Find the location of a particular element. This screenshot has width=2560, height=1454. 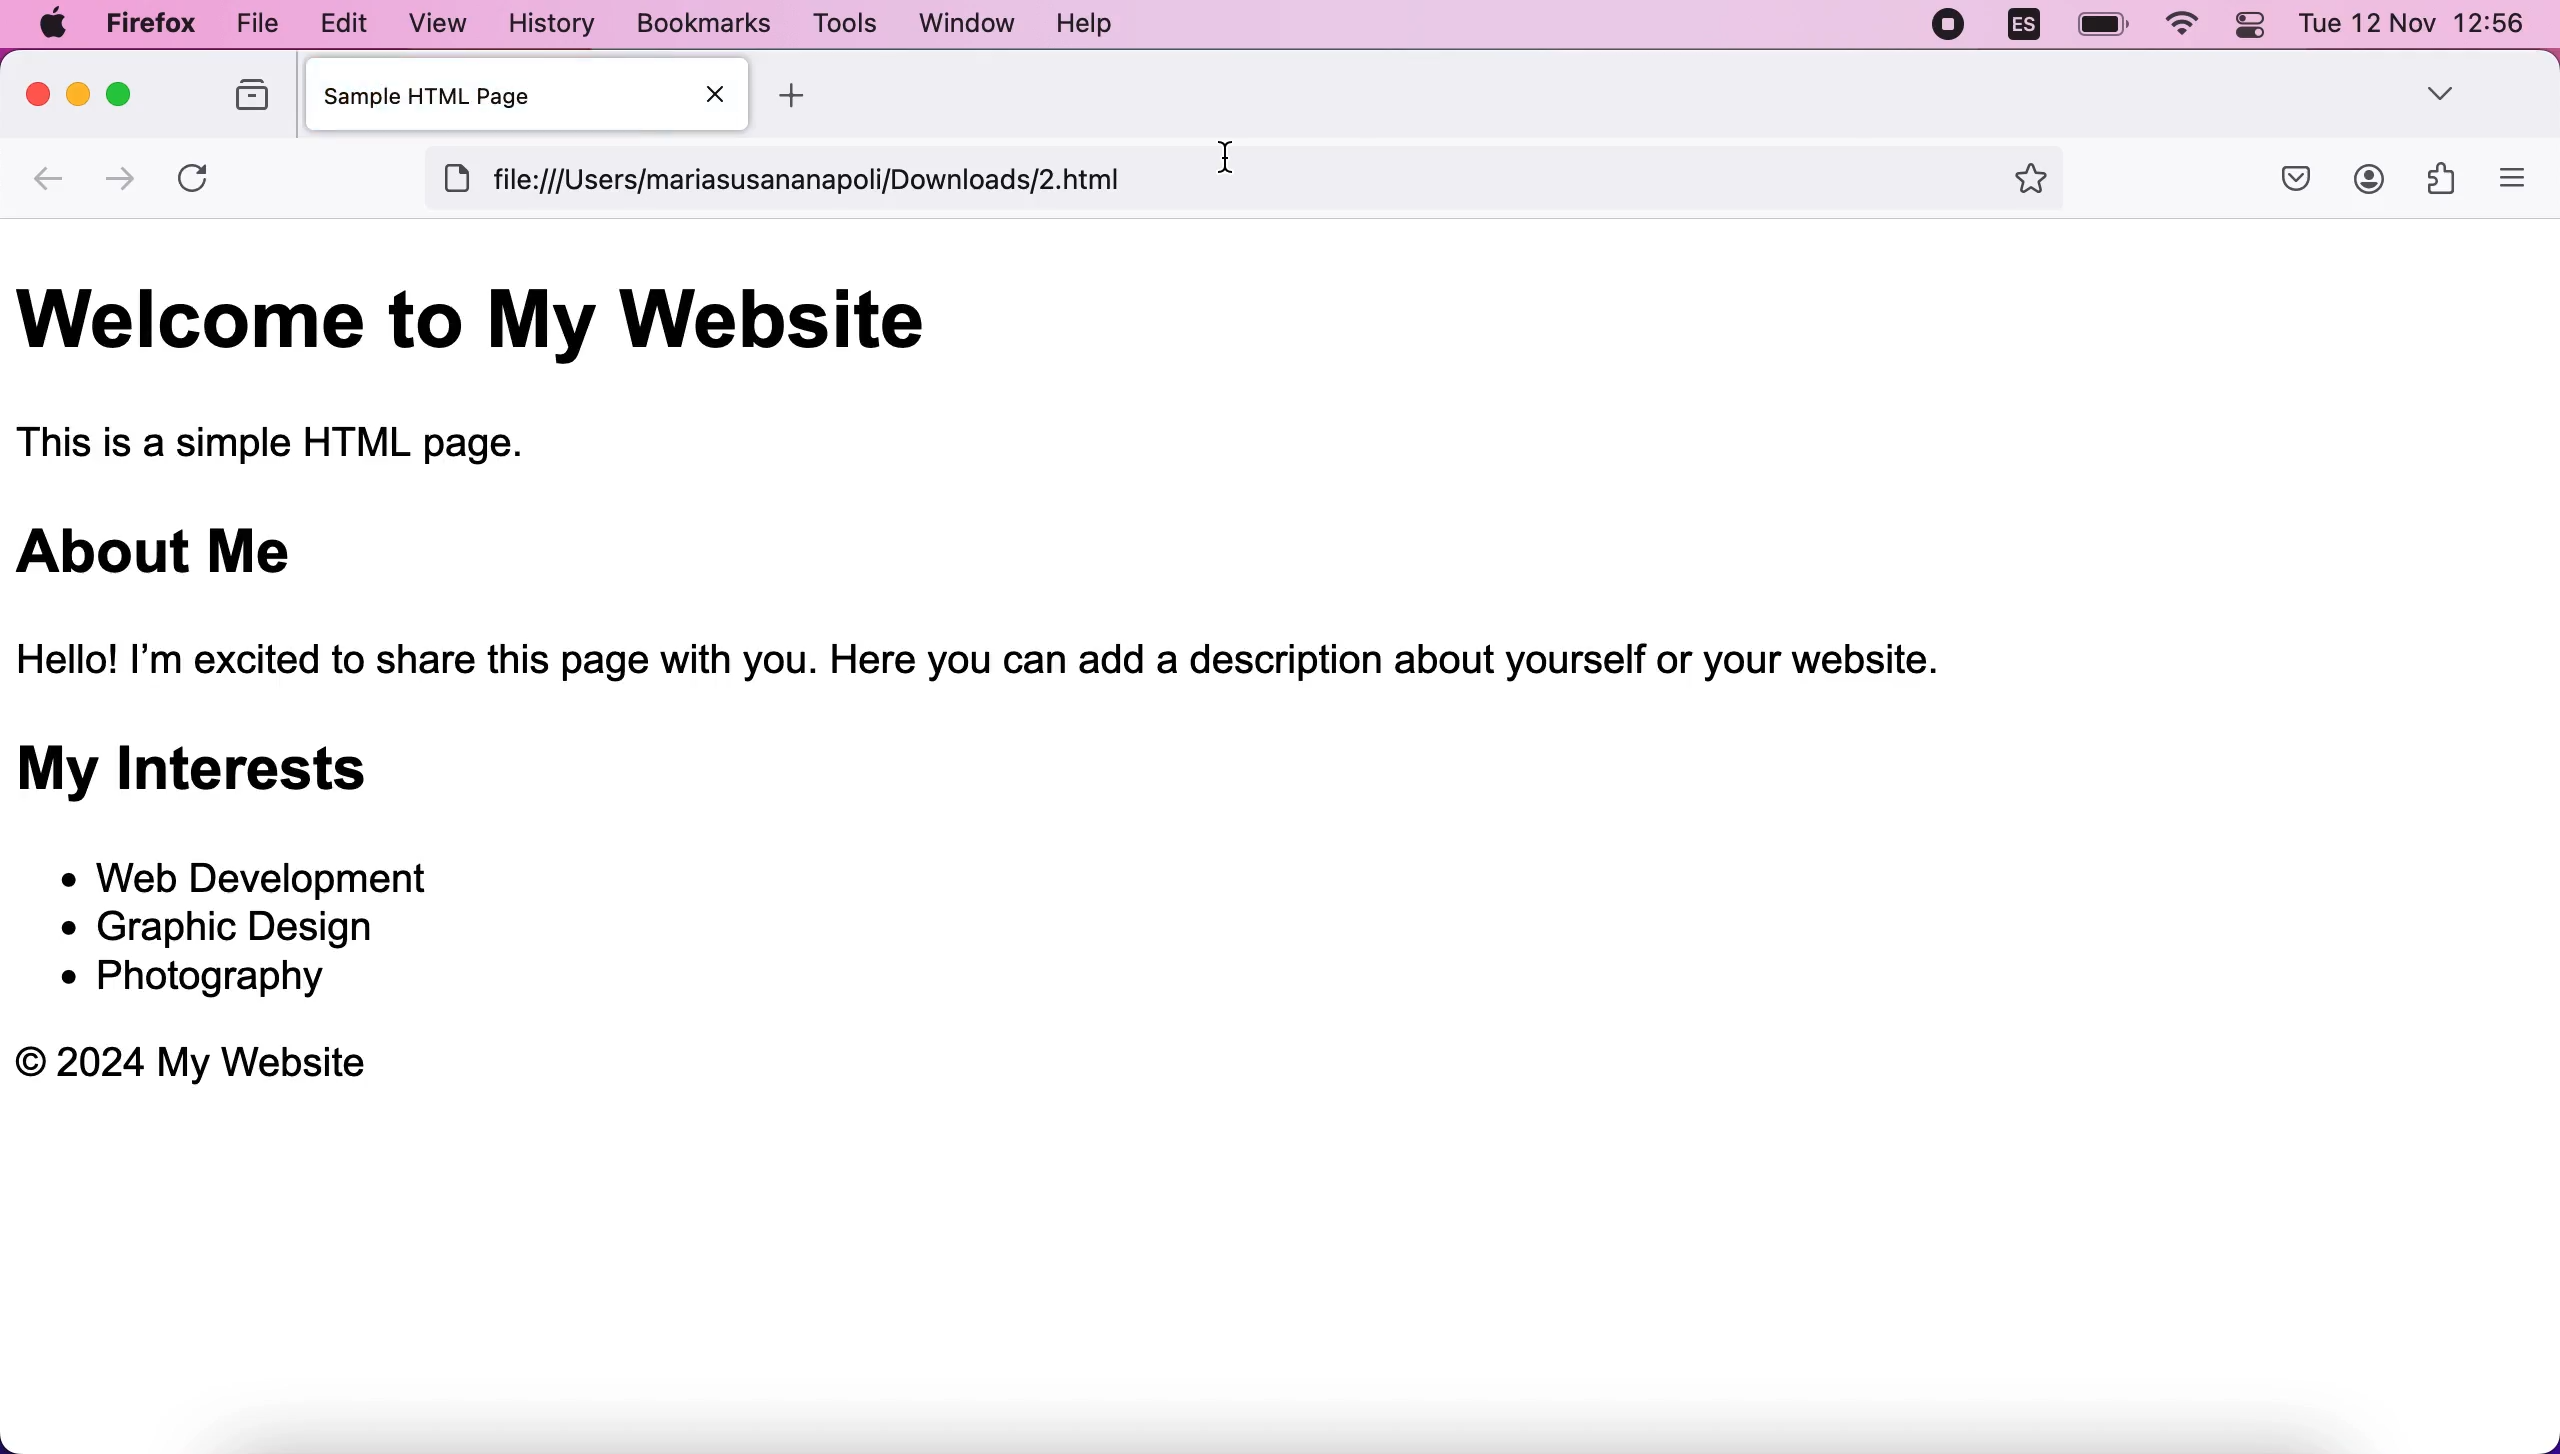

extensions is located at coordinates (2443, 182).